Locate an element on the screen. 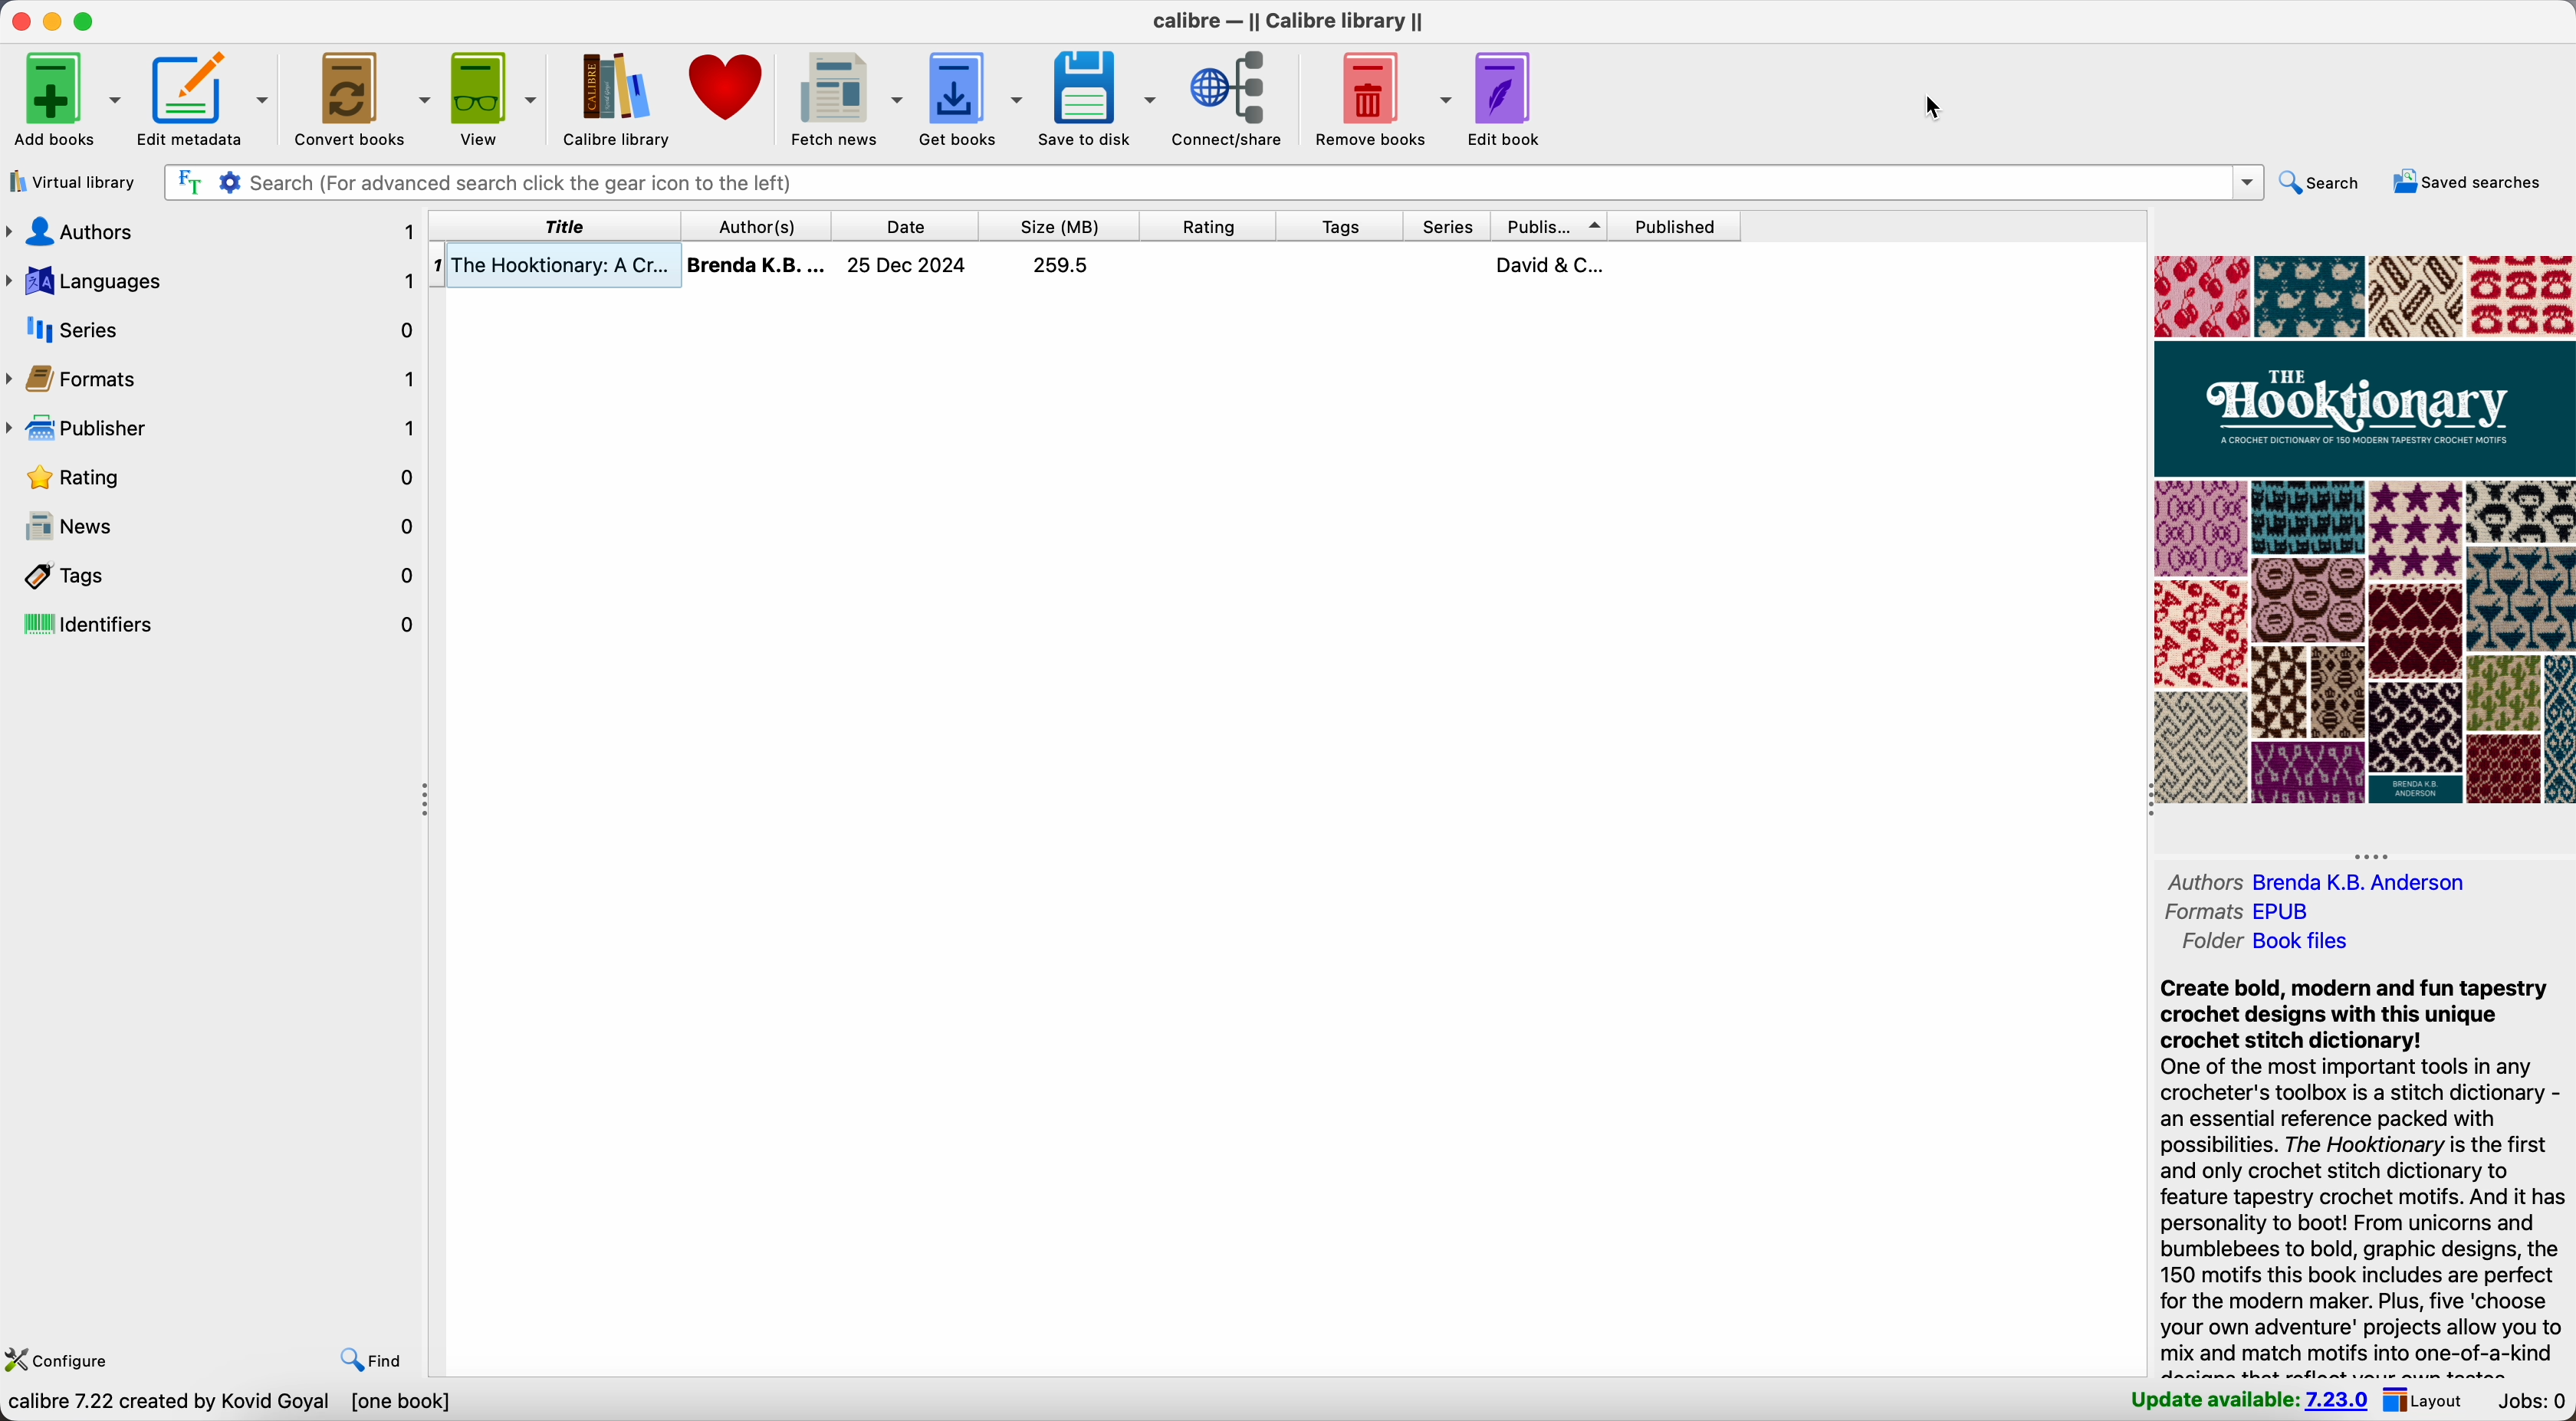 The width and height of the screenshot is (2576, 1421). folder is located at coordinates (2264, 941).